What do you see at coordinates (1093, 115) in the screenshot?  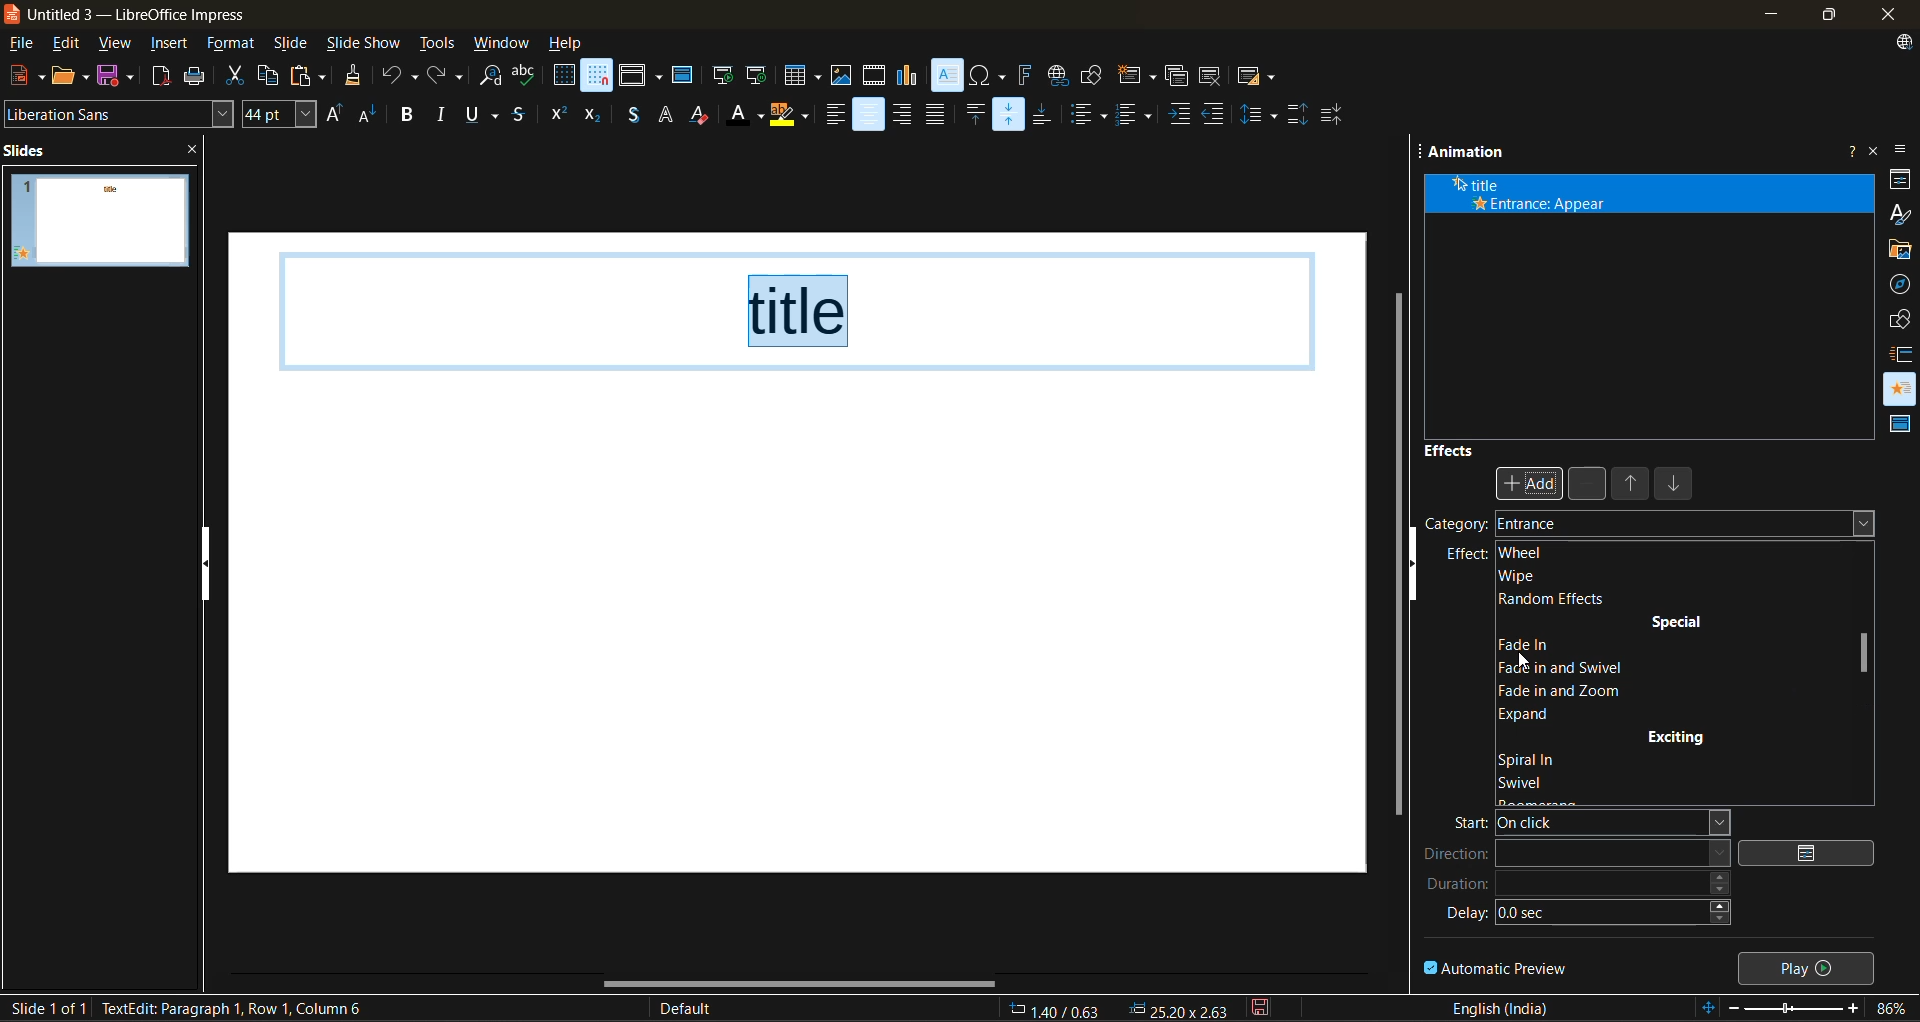 I see `toggle unordered list` at bounding box center [1093, 115].